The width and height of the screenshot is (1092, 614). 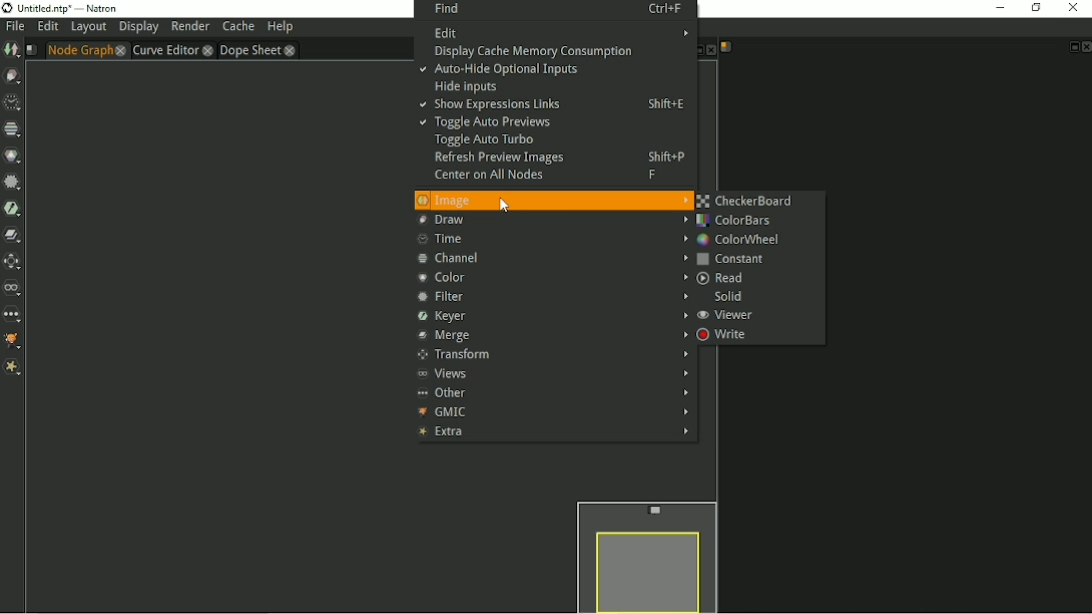 What do you see at coordinates (13, 315) in the screenshot?
I see `Other` at bounding box center [13, 315].